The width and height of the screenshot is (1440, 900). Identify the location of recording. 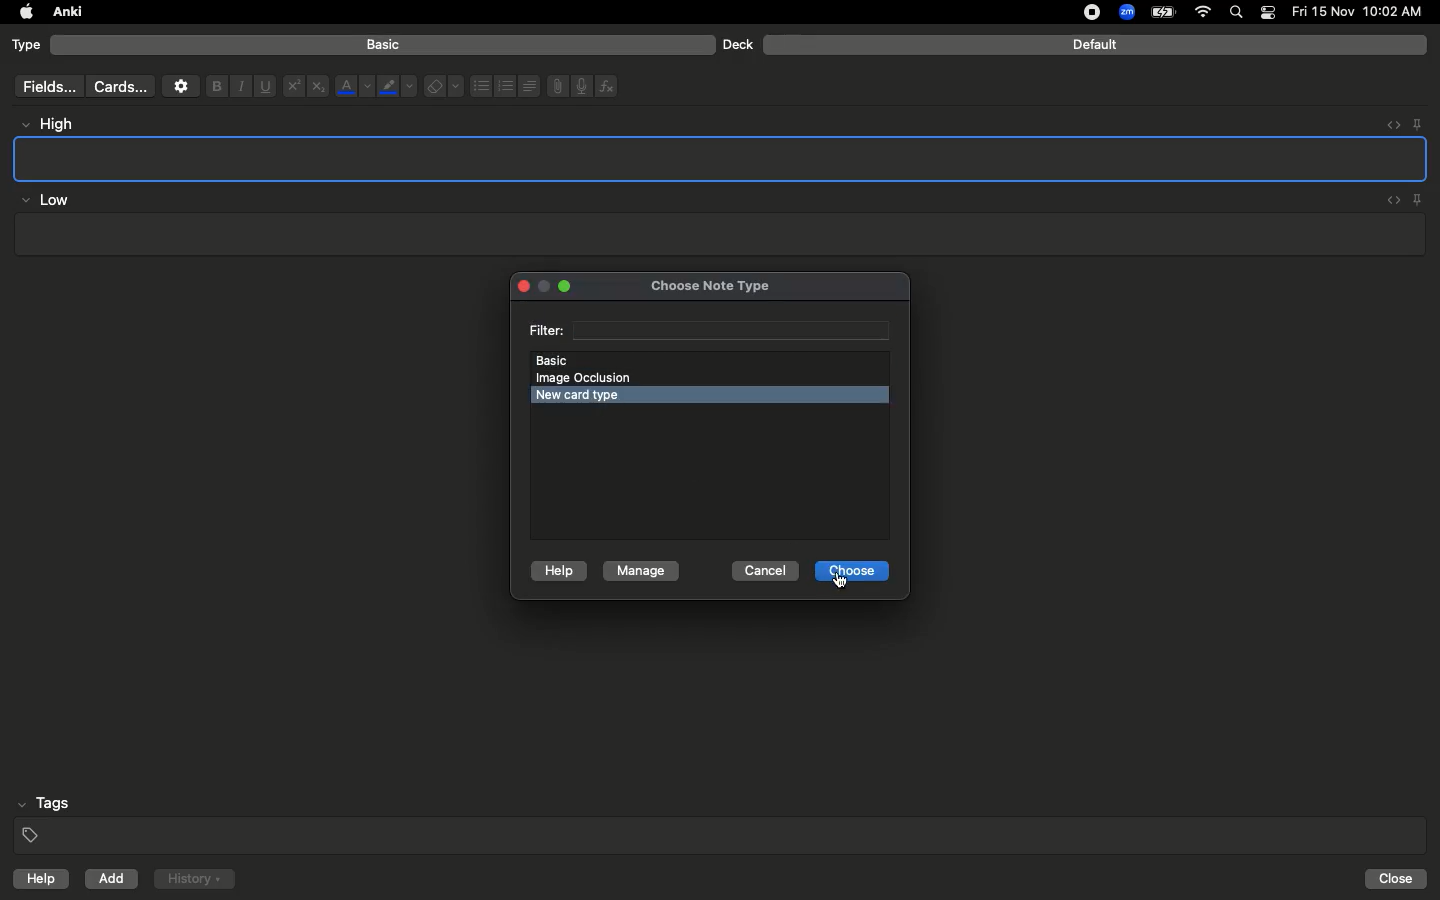
(1080, 12).